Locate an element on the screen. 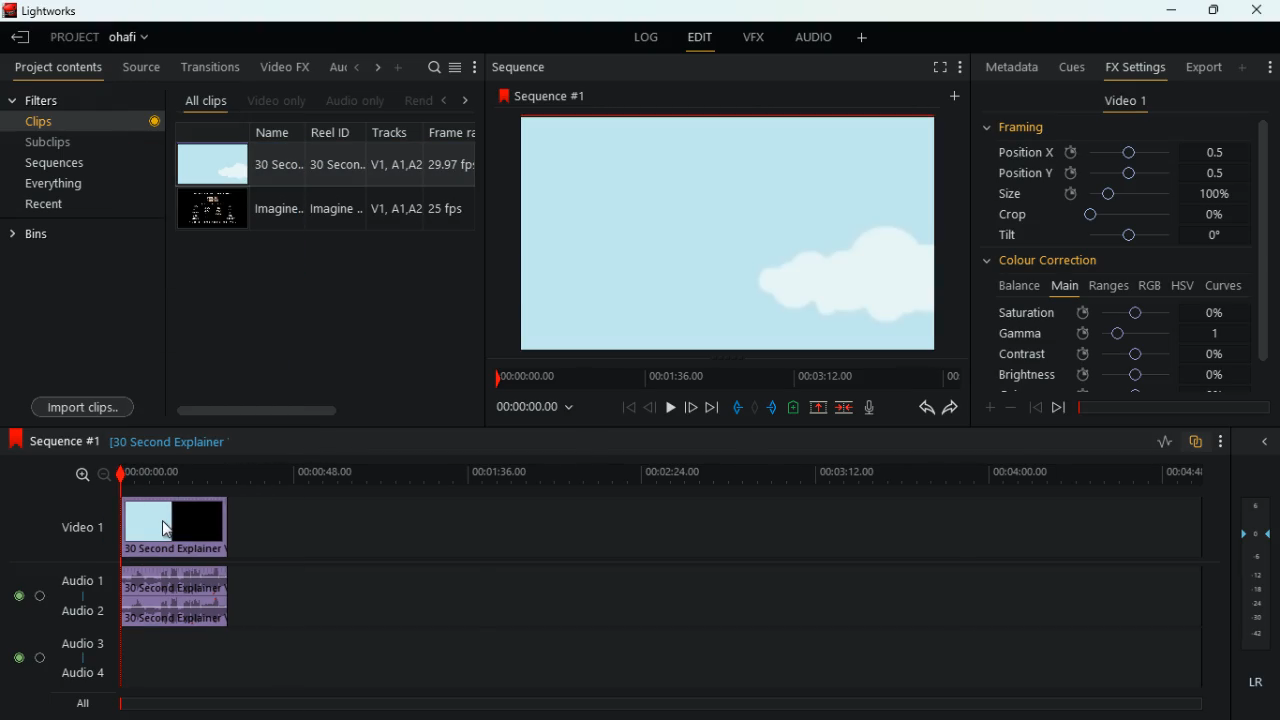 This screenshot has height=720, width=1280. scroll is located at coordinates (323, 410).